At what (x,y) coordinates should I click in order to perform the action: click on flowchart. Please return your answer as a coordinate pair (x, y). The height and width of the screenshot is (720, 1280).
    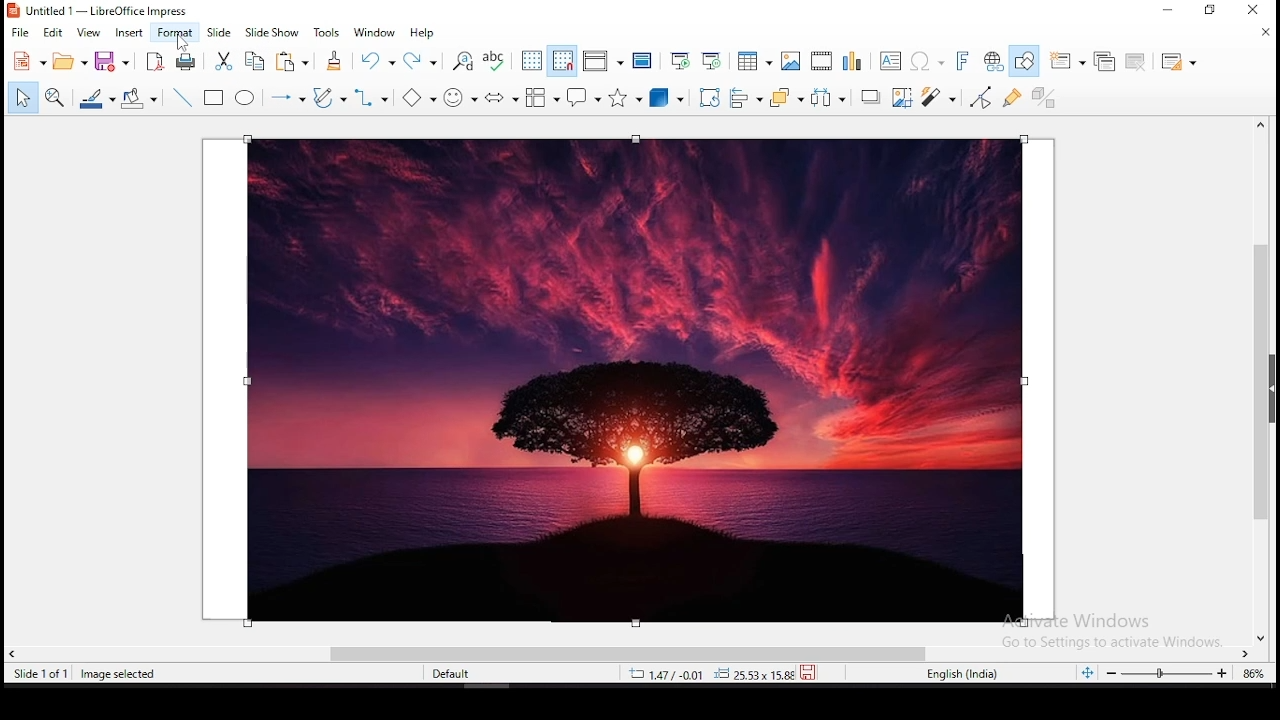
    Looking at the image, I should click on (541, 97).